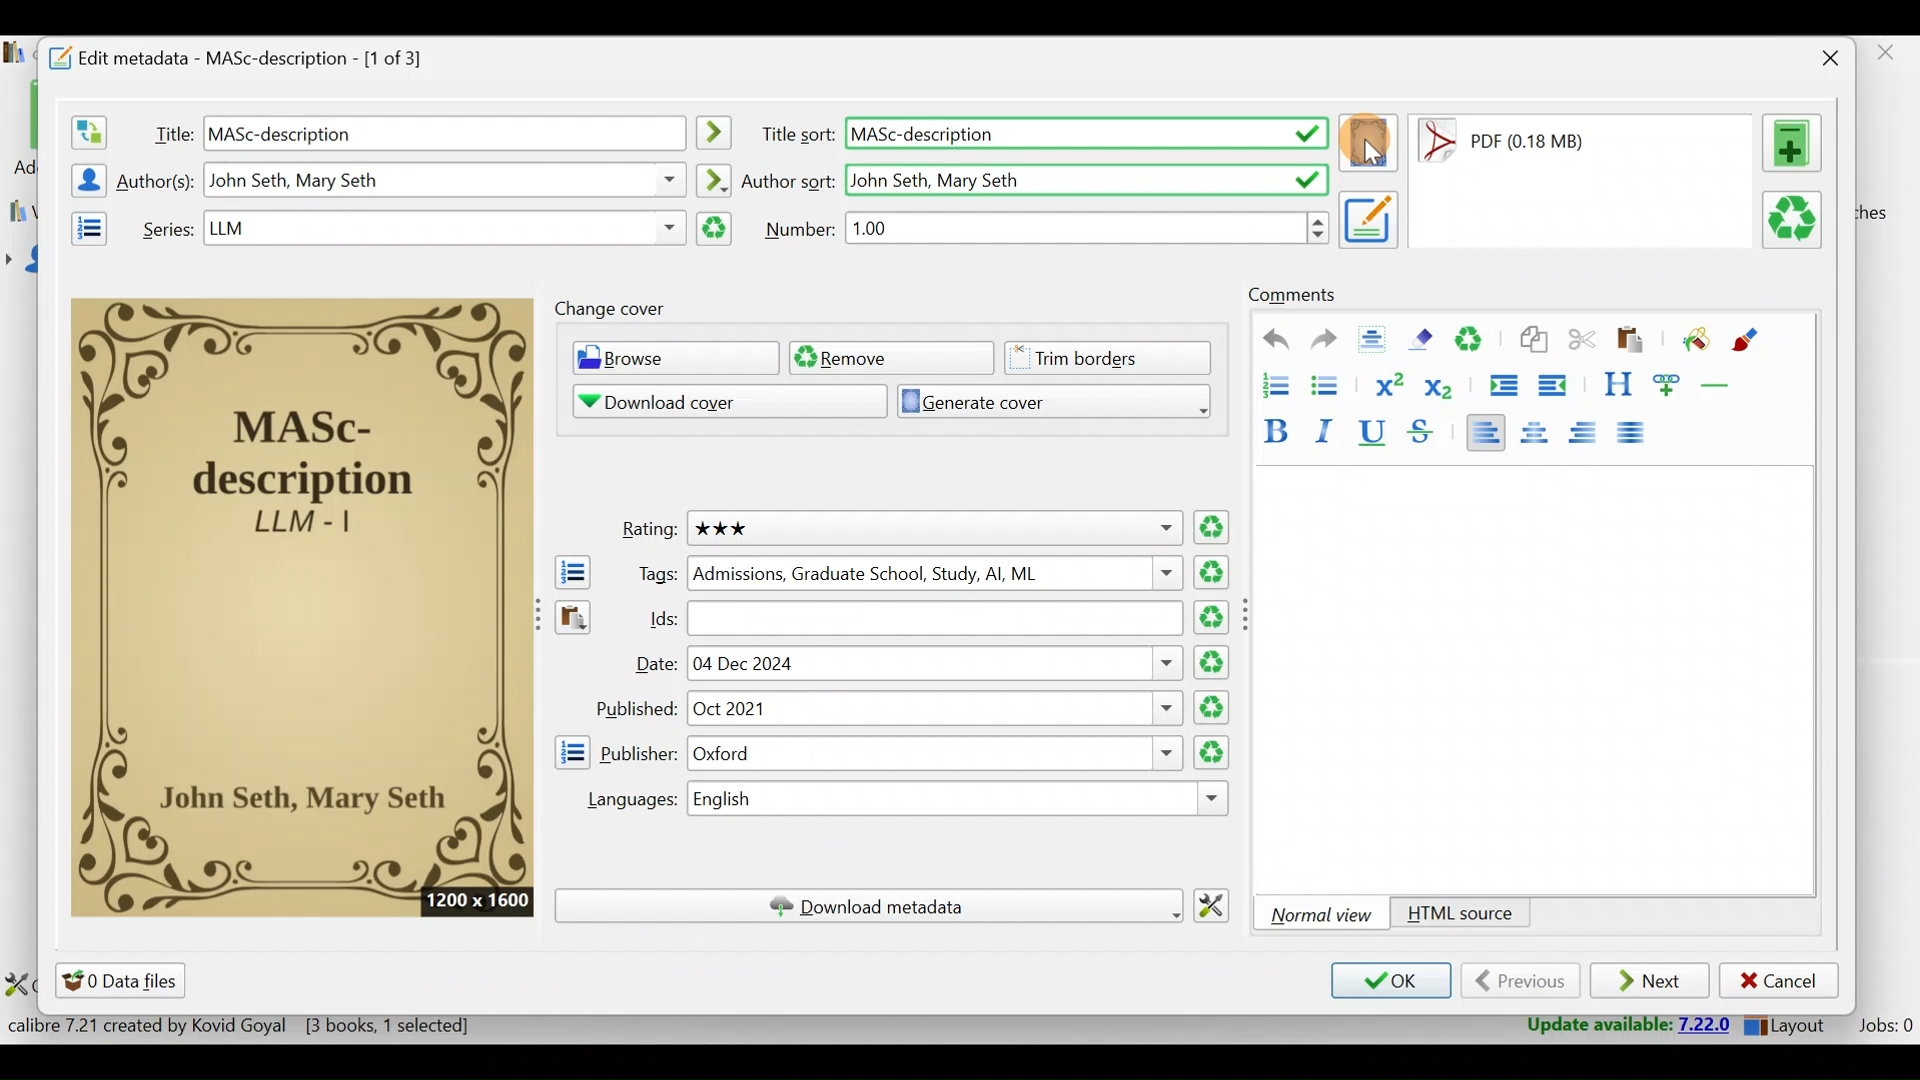  Describe the element at coordinates (303, 605) in the screenshot. I see `Cover preview` at that location.